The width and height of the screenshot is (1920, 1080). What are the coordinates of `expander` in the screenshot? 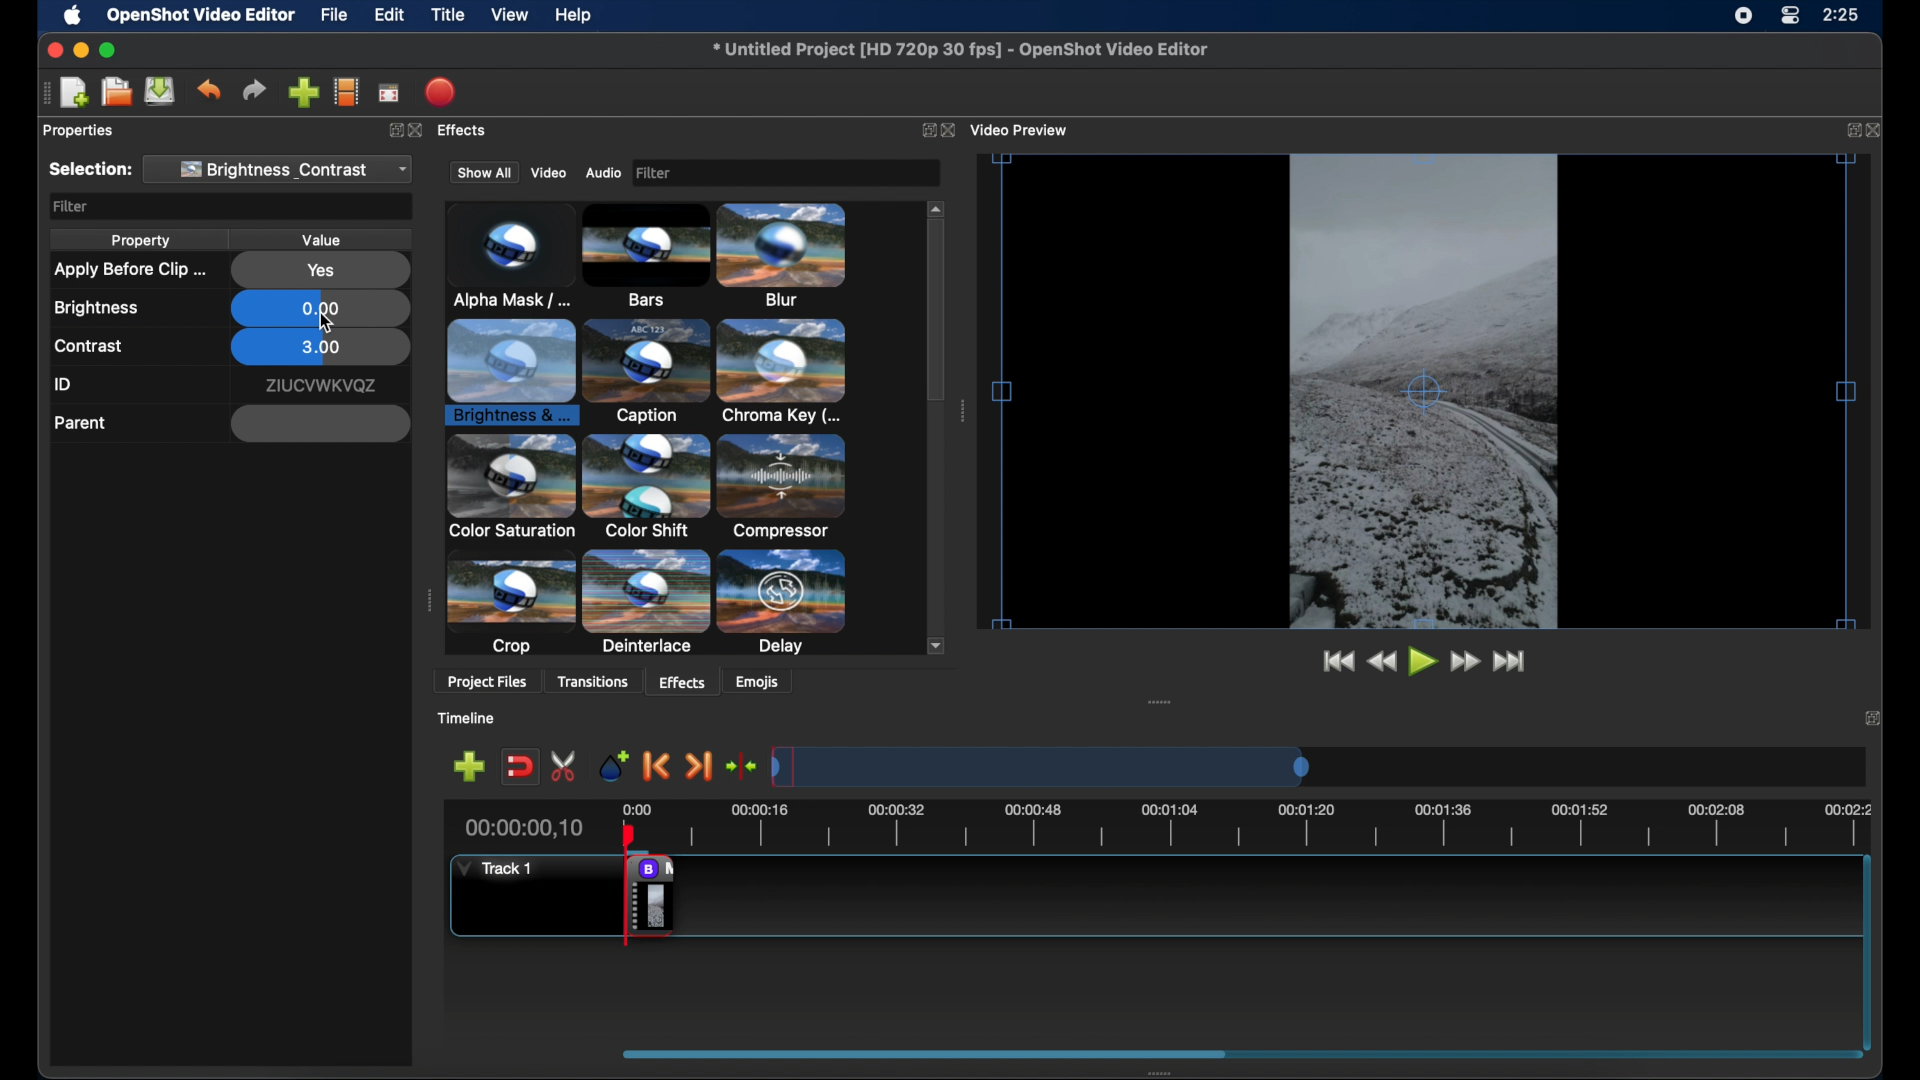 It's located at (647, 606).